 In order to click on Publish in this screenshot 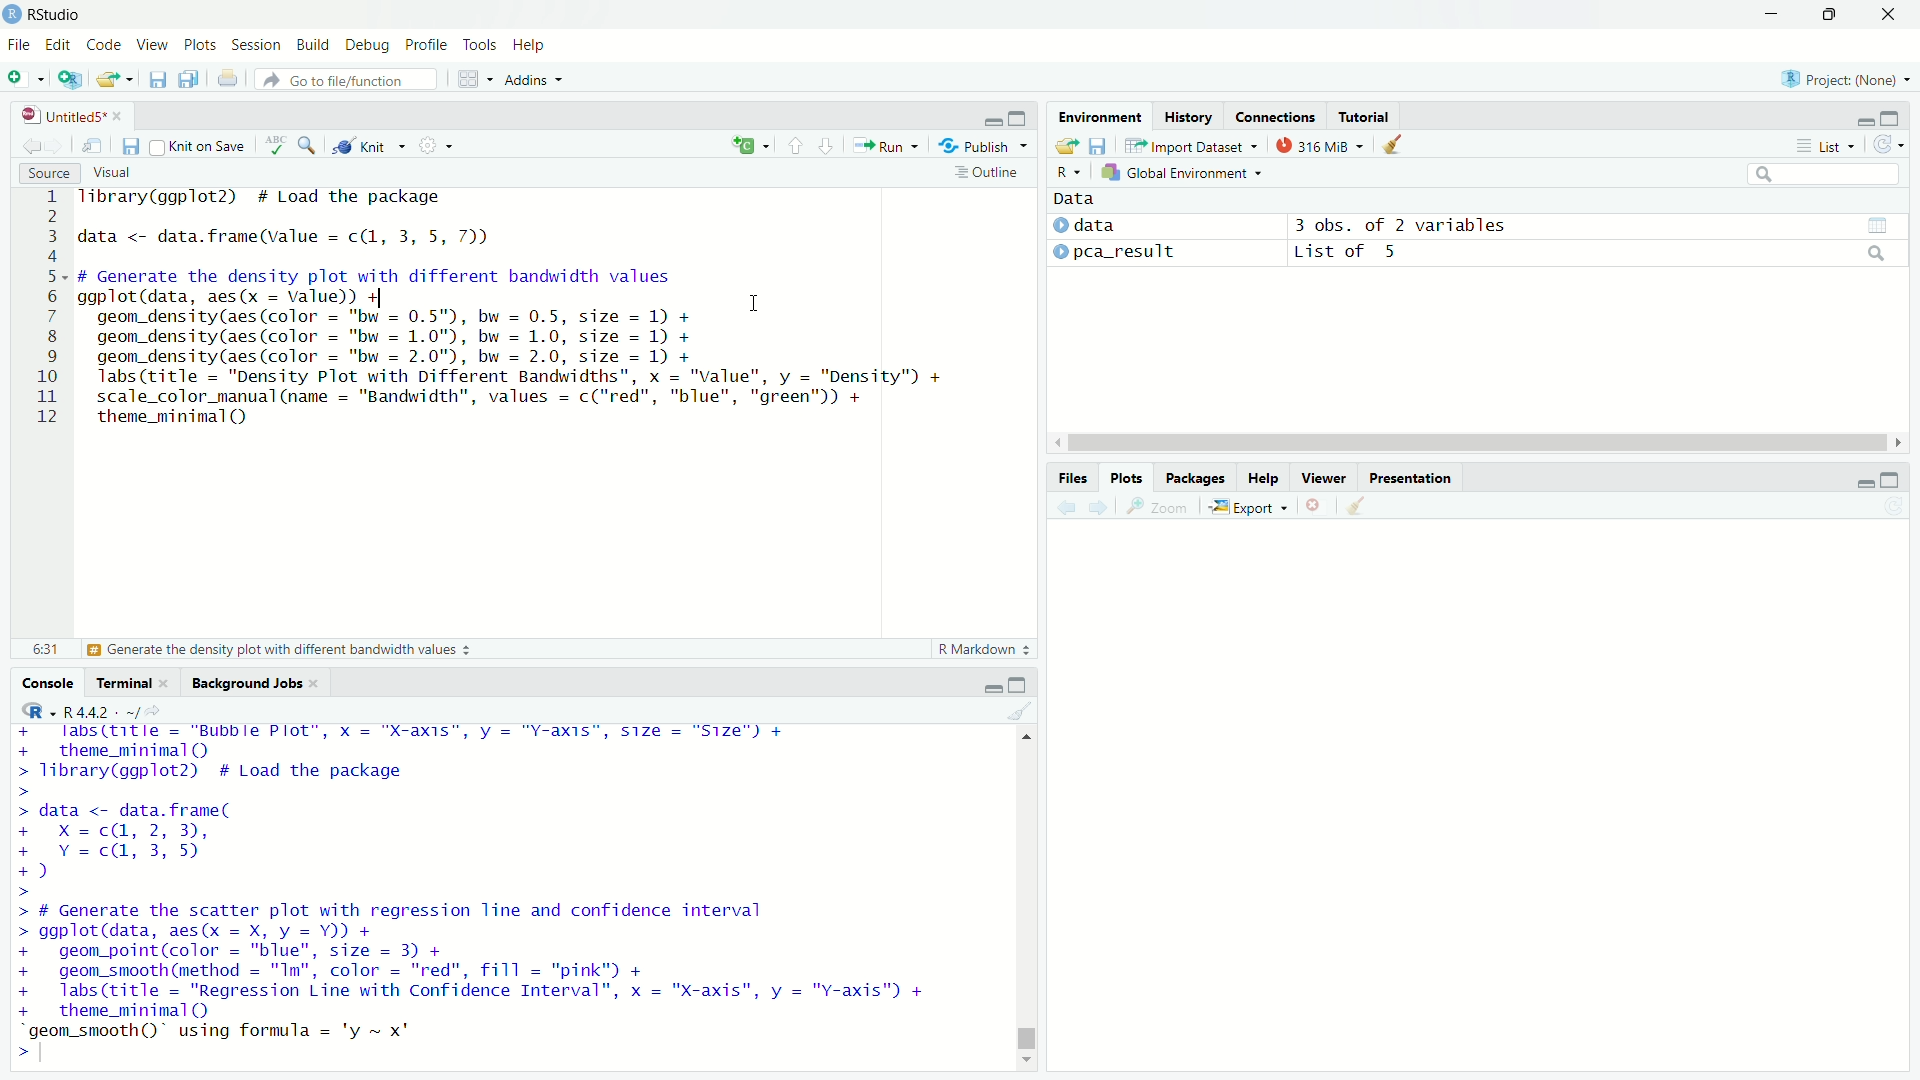, I will do `click(982, 144)`.